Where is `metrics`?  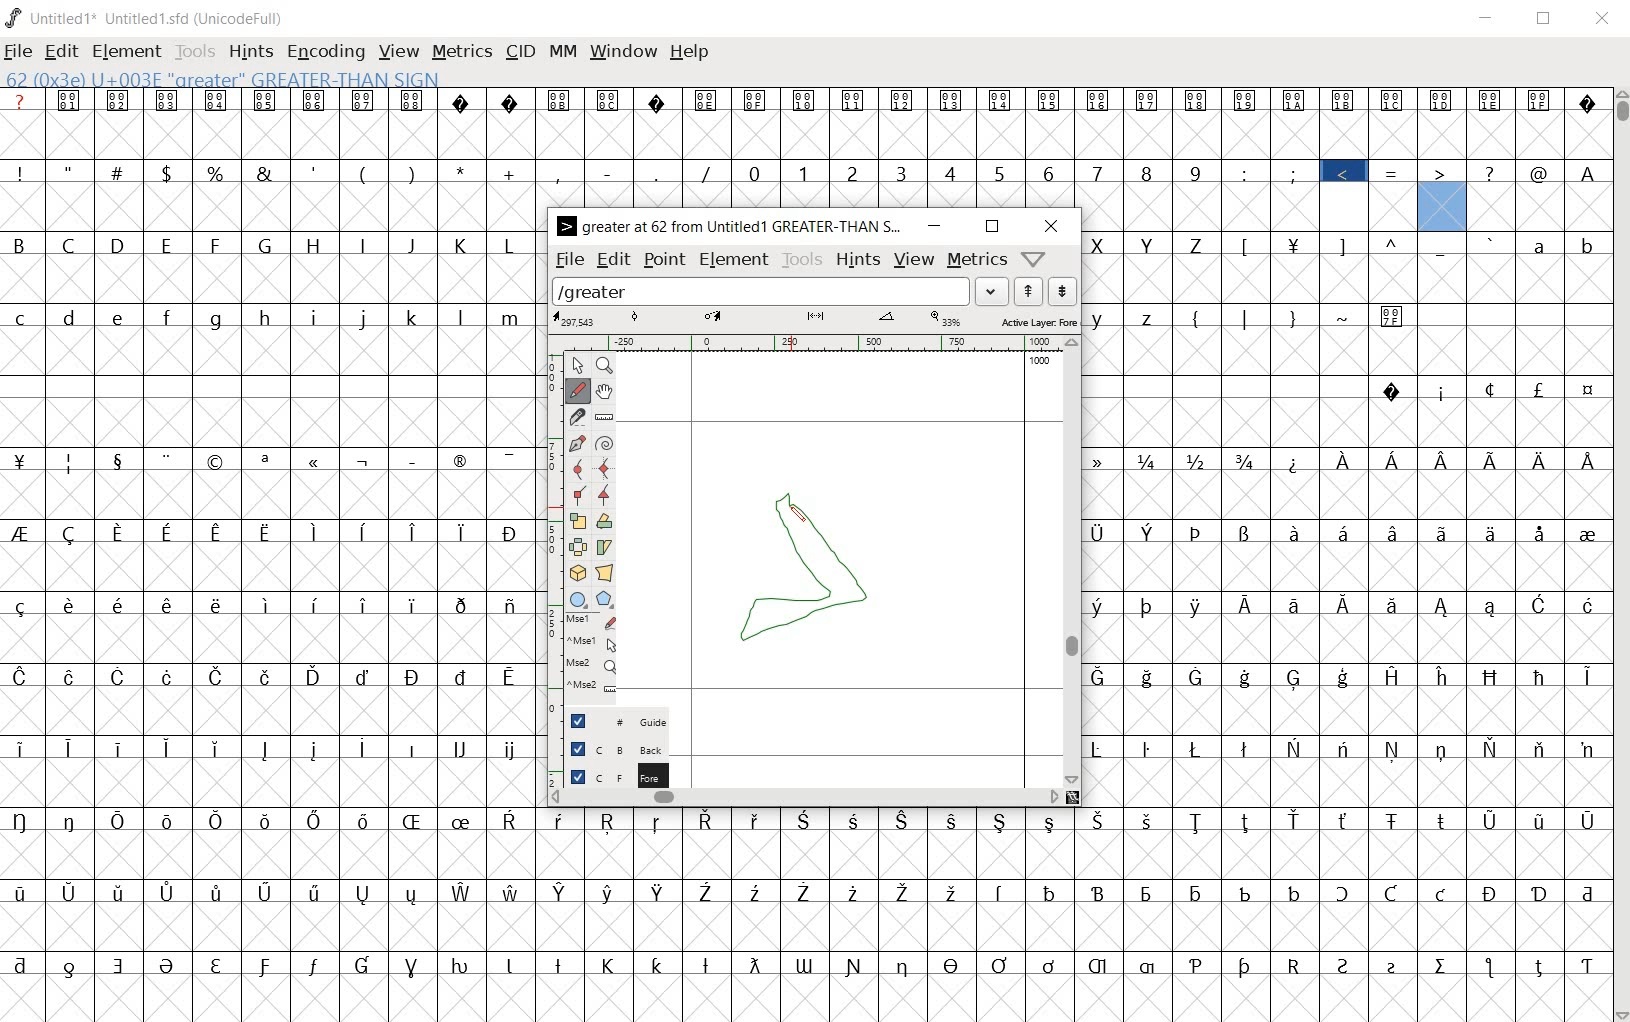 metrics is located at coordinates (464, 53).